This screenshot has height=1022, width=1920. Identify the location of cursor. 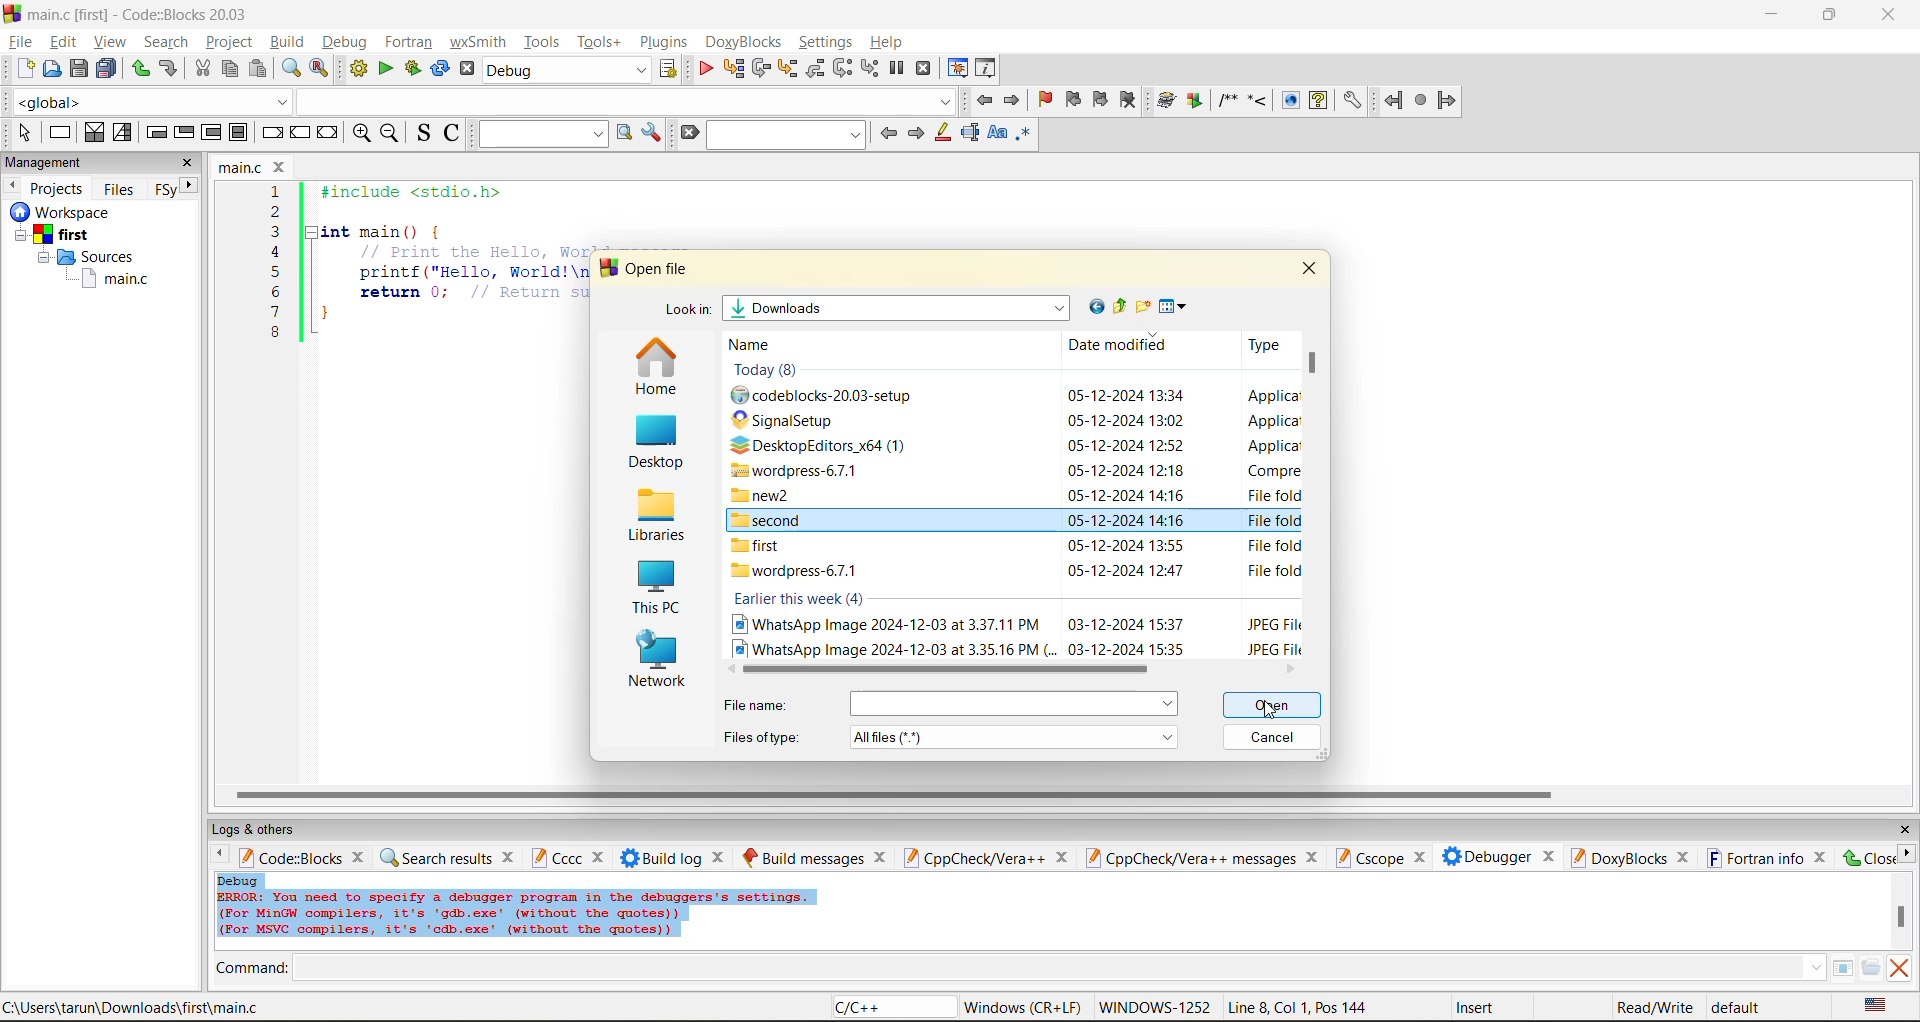
(1269, 710).